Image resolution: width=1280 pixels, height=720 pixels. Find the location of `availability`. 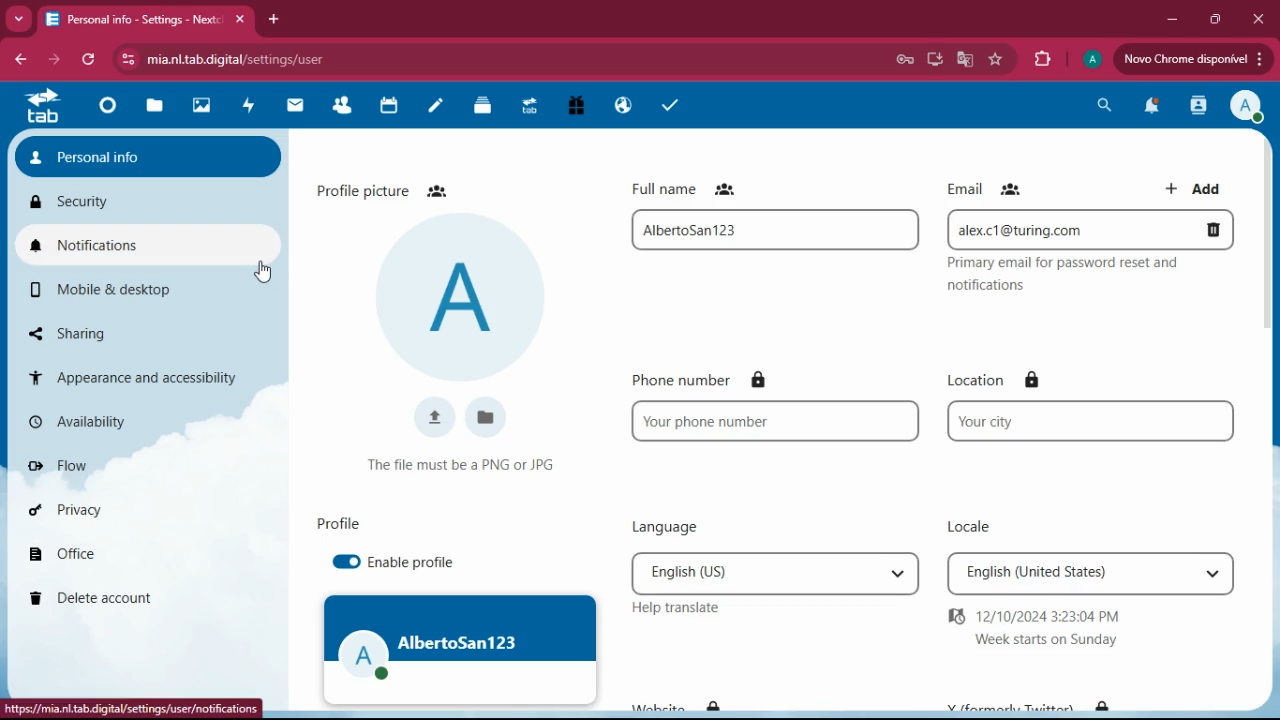

availability is located at coordinates (123, 425).